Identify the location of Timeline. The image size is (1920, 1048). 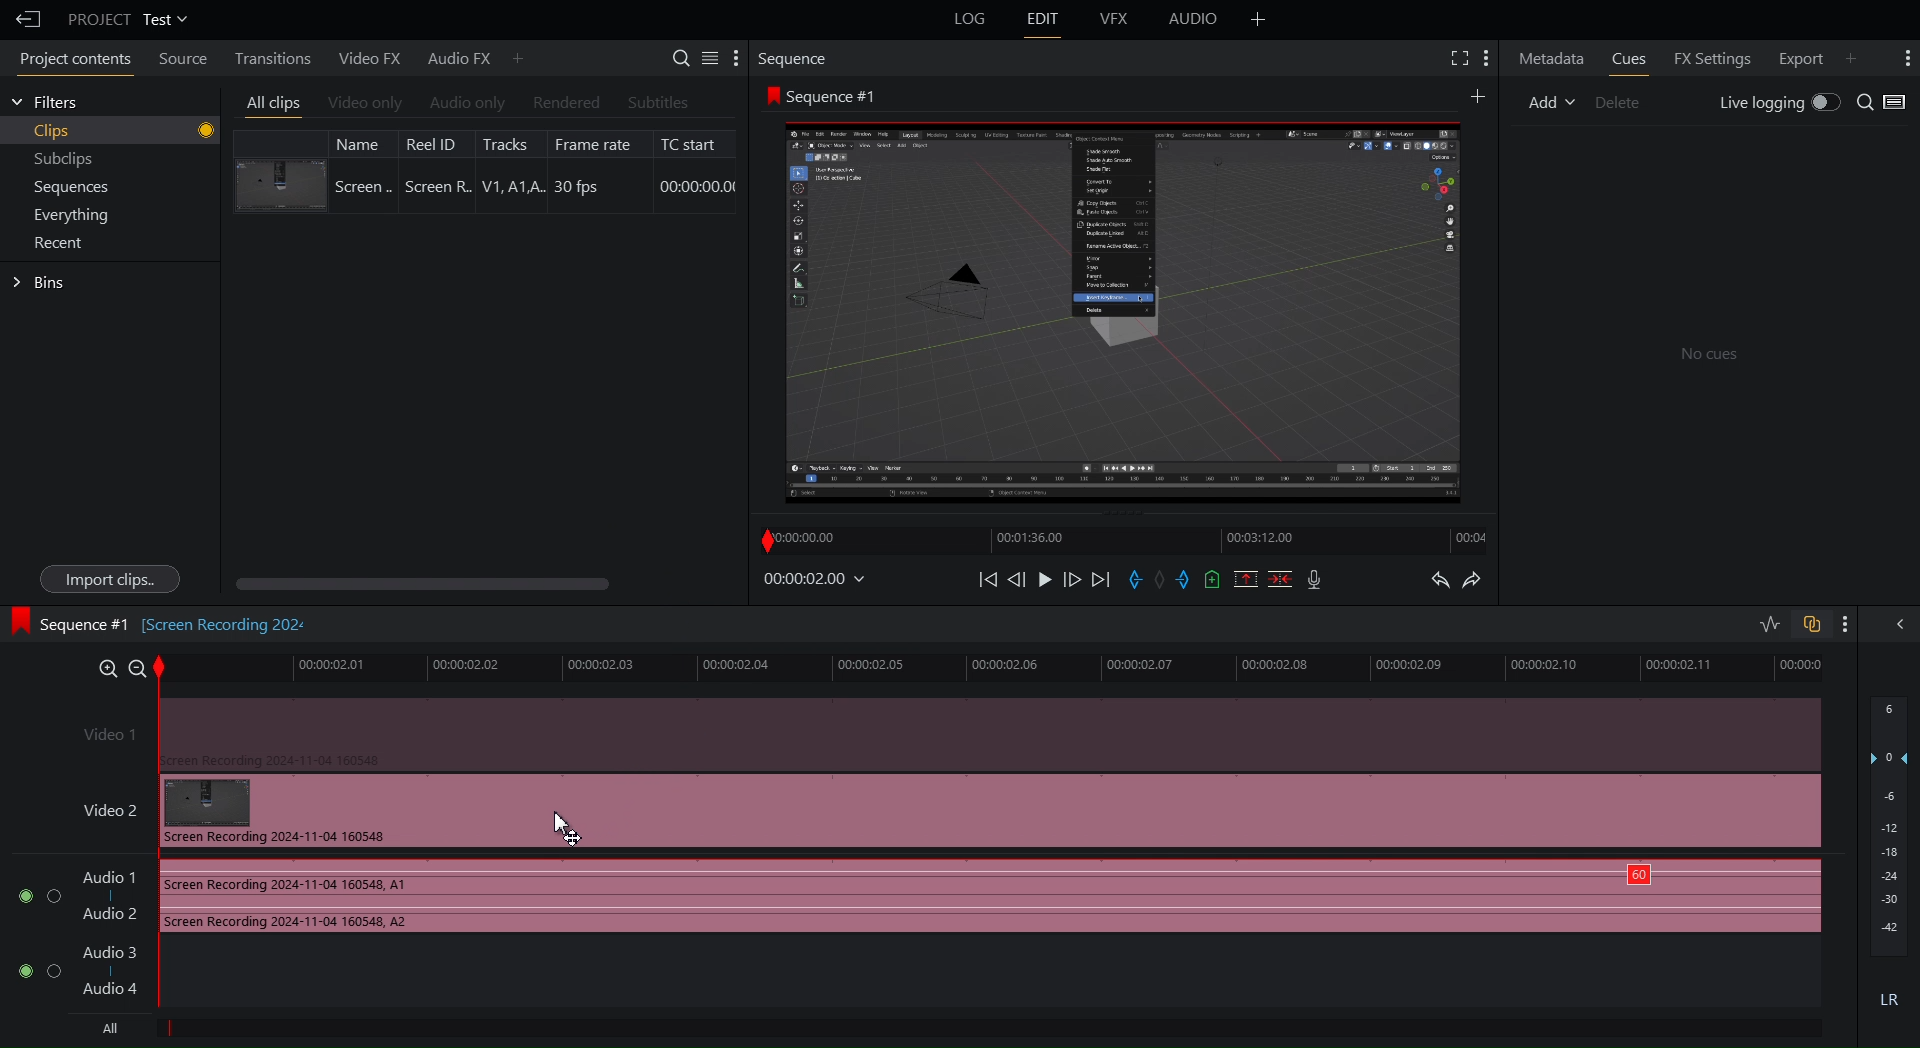
(1128, 537).